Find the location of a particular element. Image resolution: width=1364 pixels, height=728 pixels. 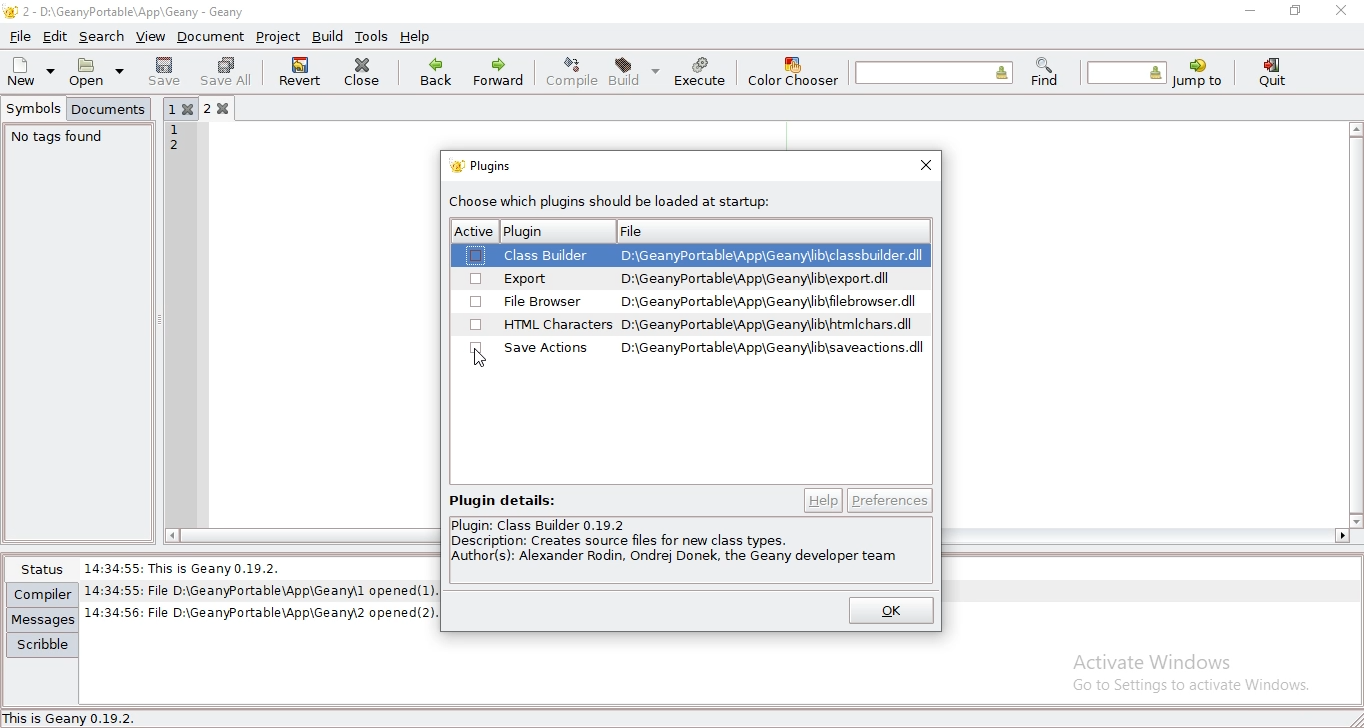

close is located at coordinates (365, 70).